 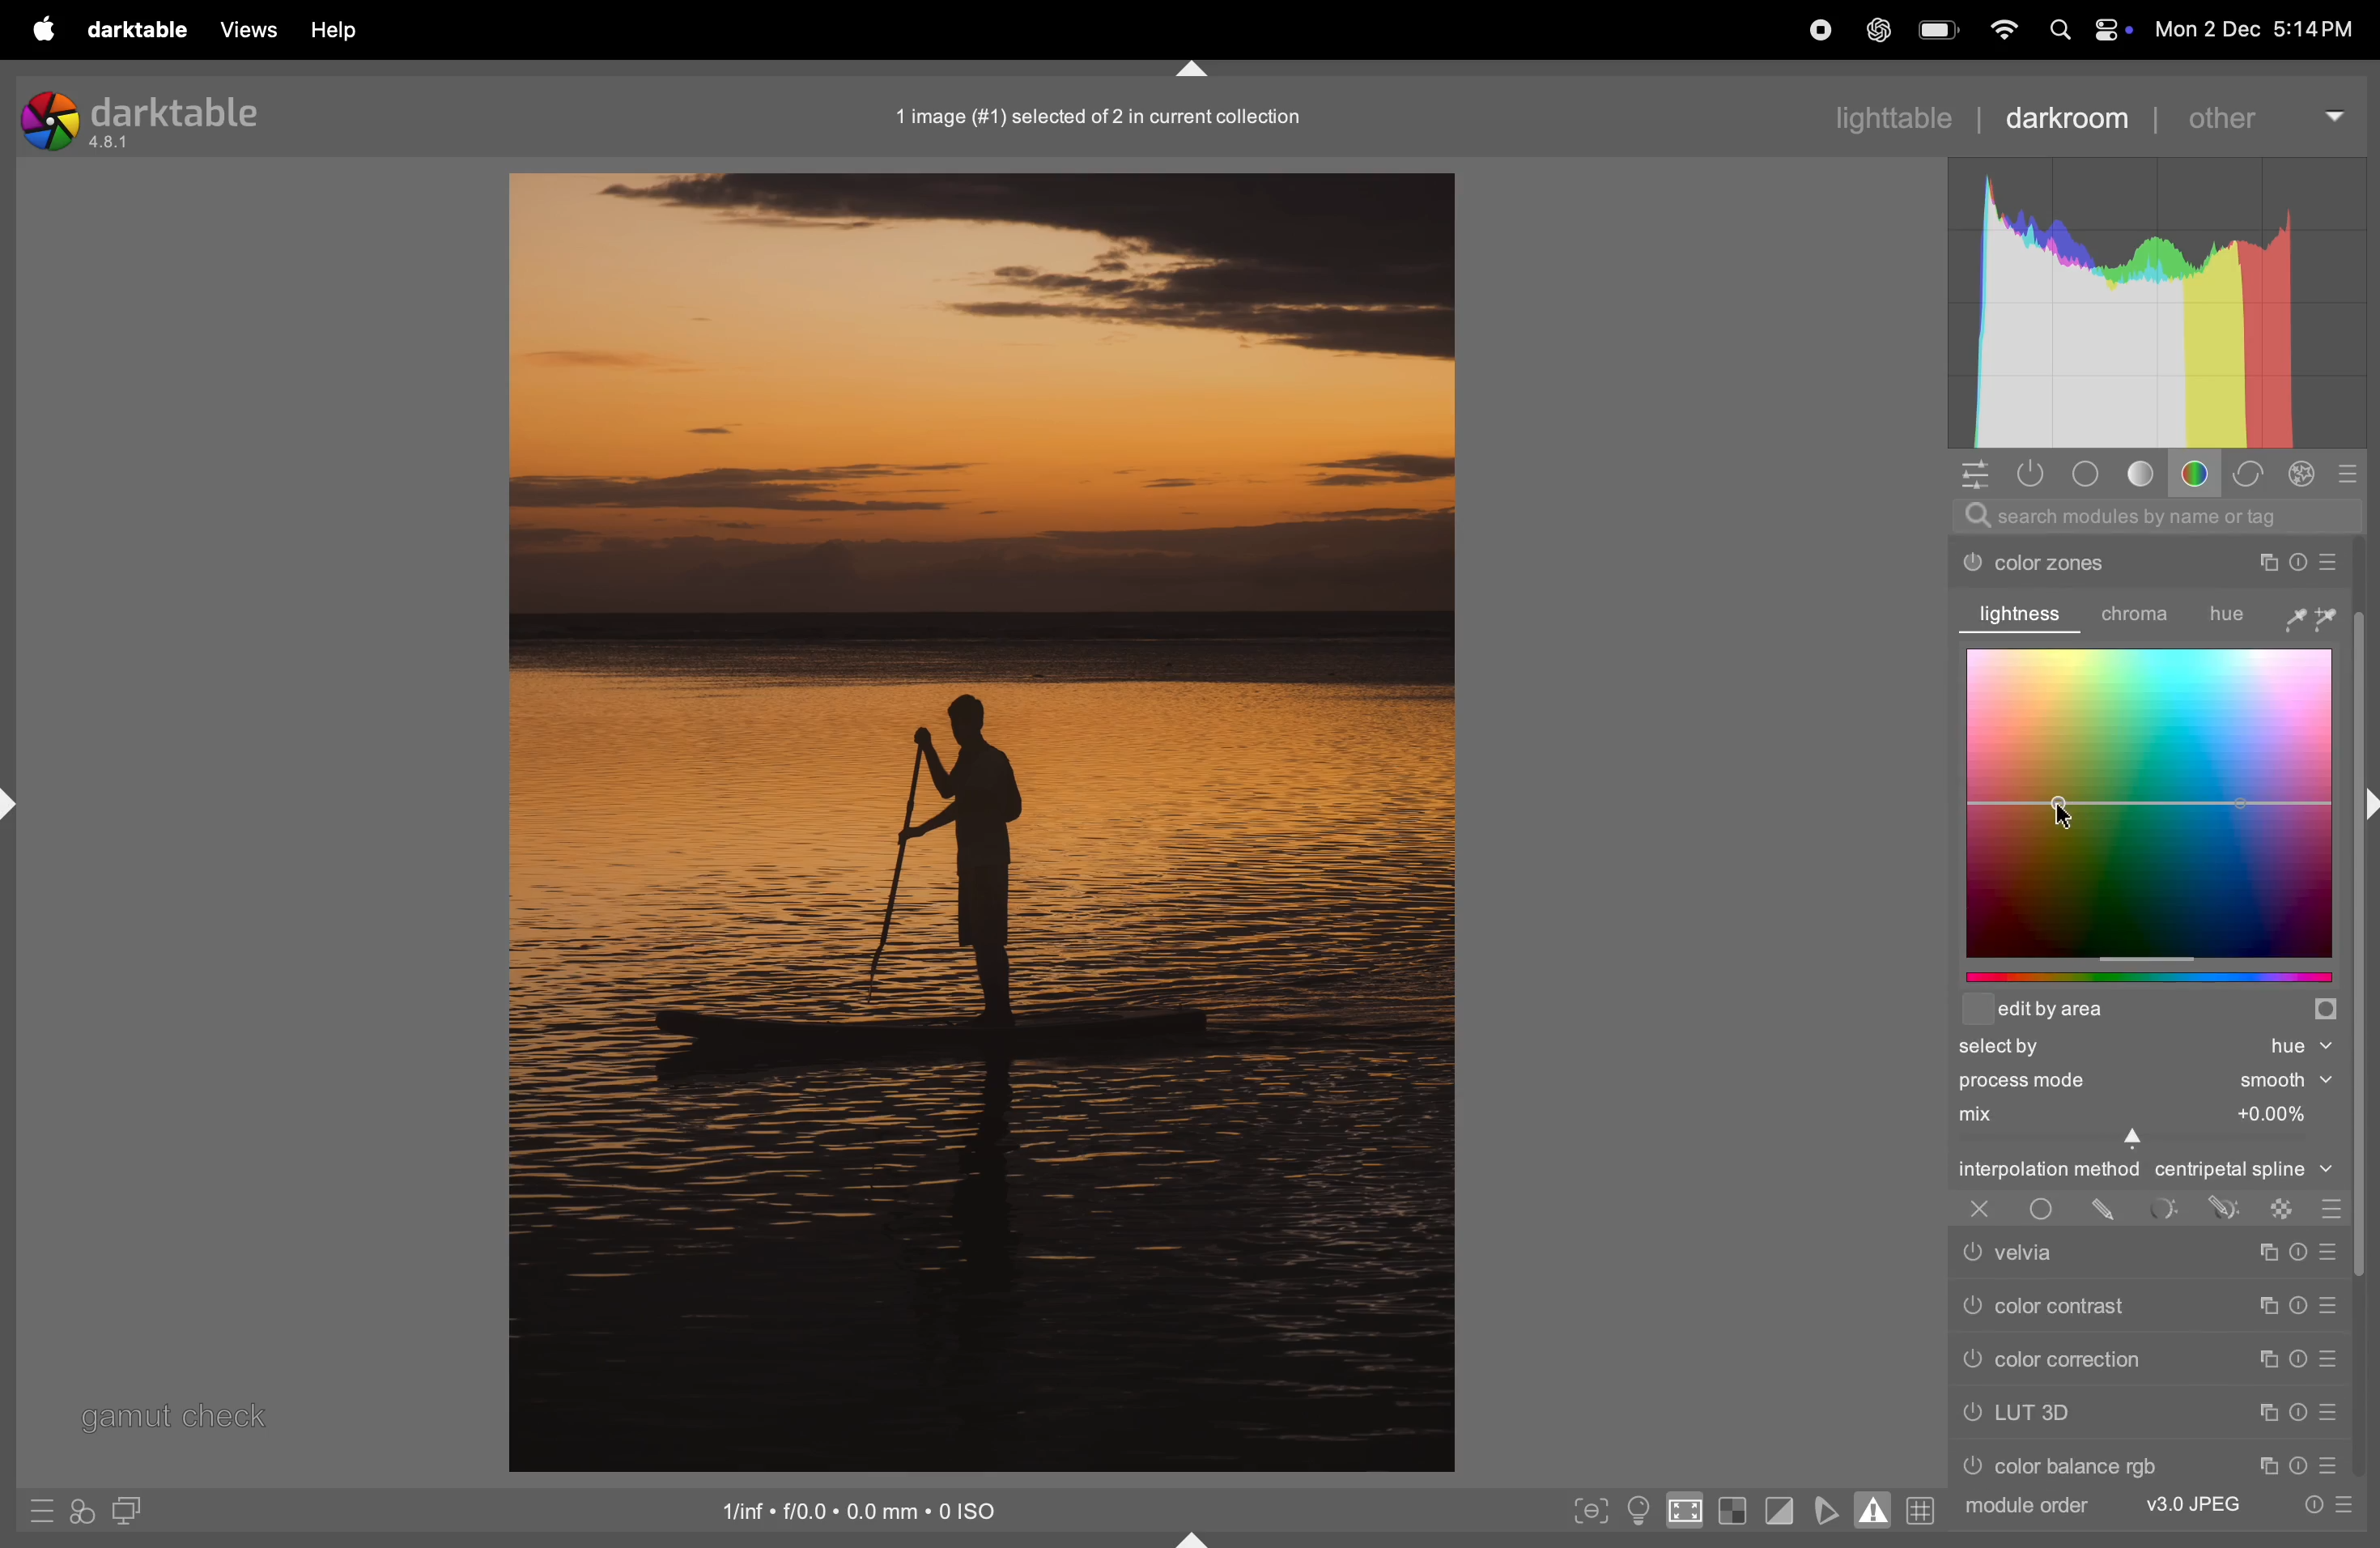 What do you see at coordinates (1830, 1509) in the screenshot?
I see `toggle soft proffing` at bounding box center [1830, 1509].